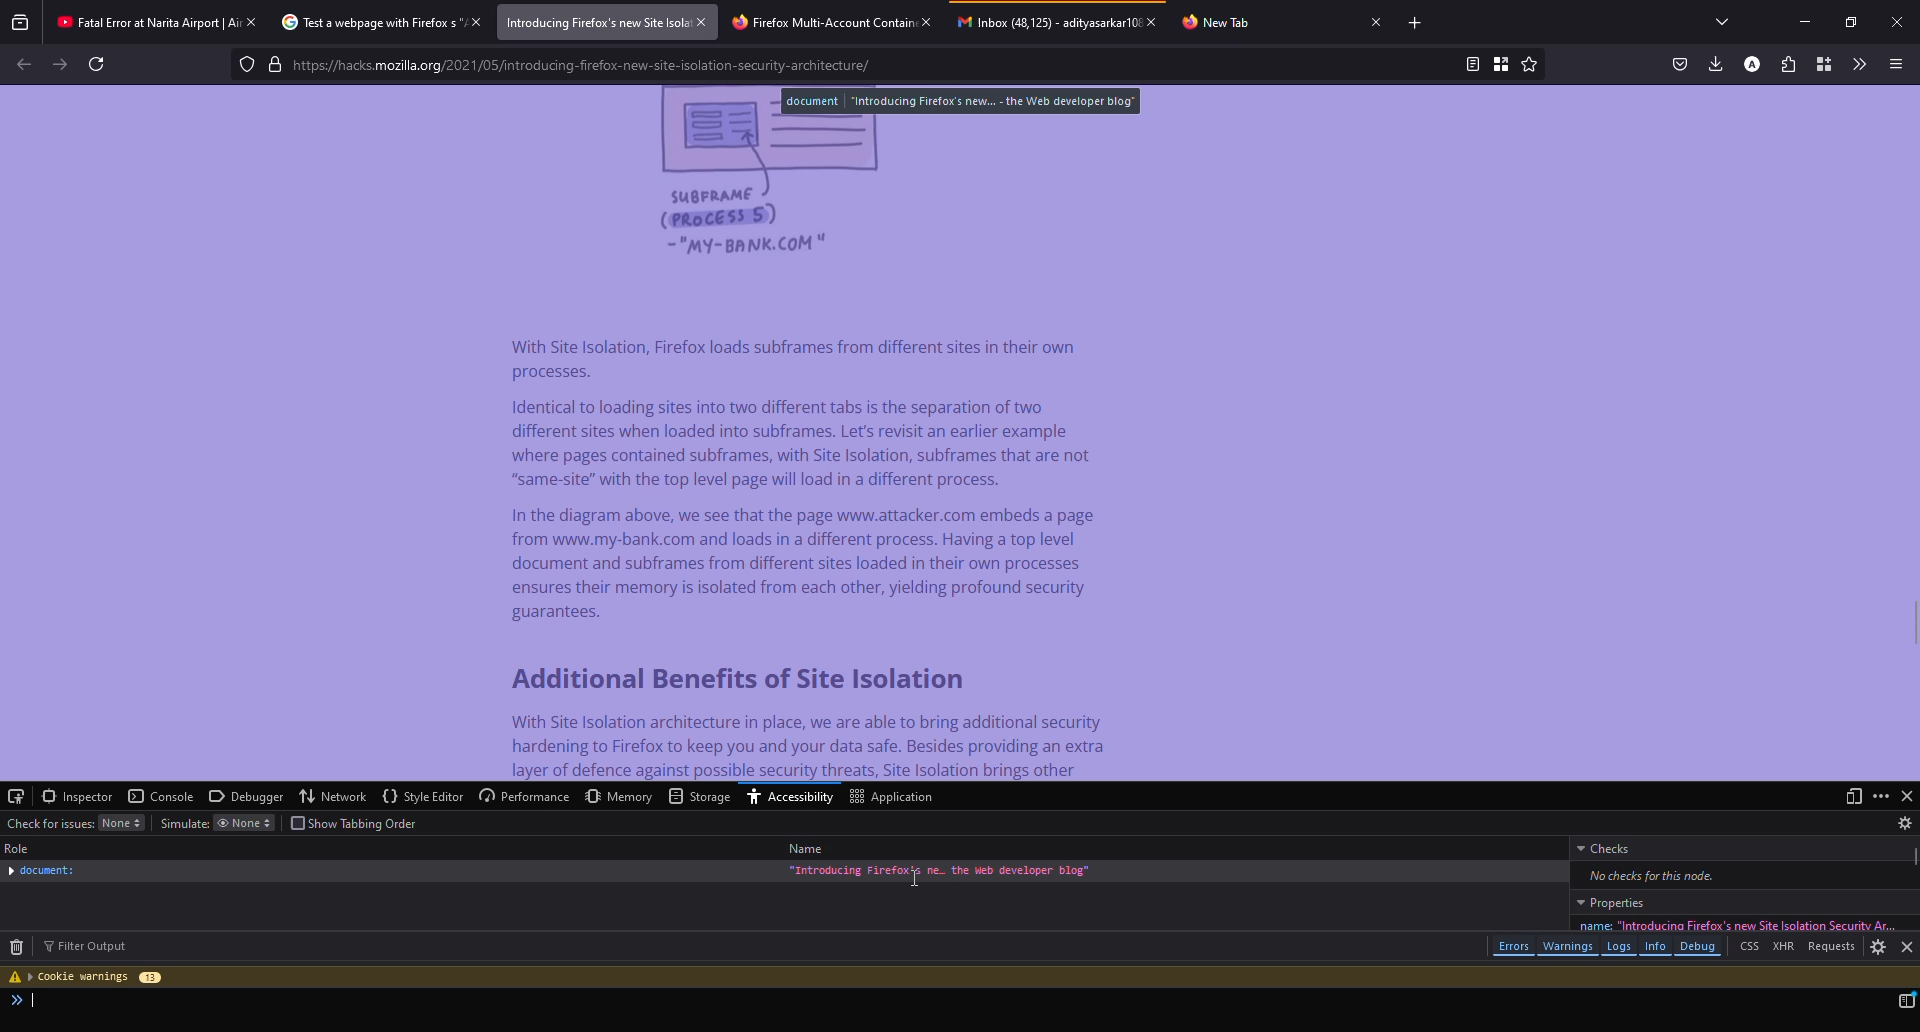 Image resolution: width=1920 pixels, height=1032 pixels. What do you see at coordinates (1374, 21) in the screenshot?
I see `close` at bounding box center [1374, 21].